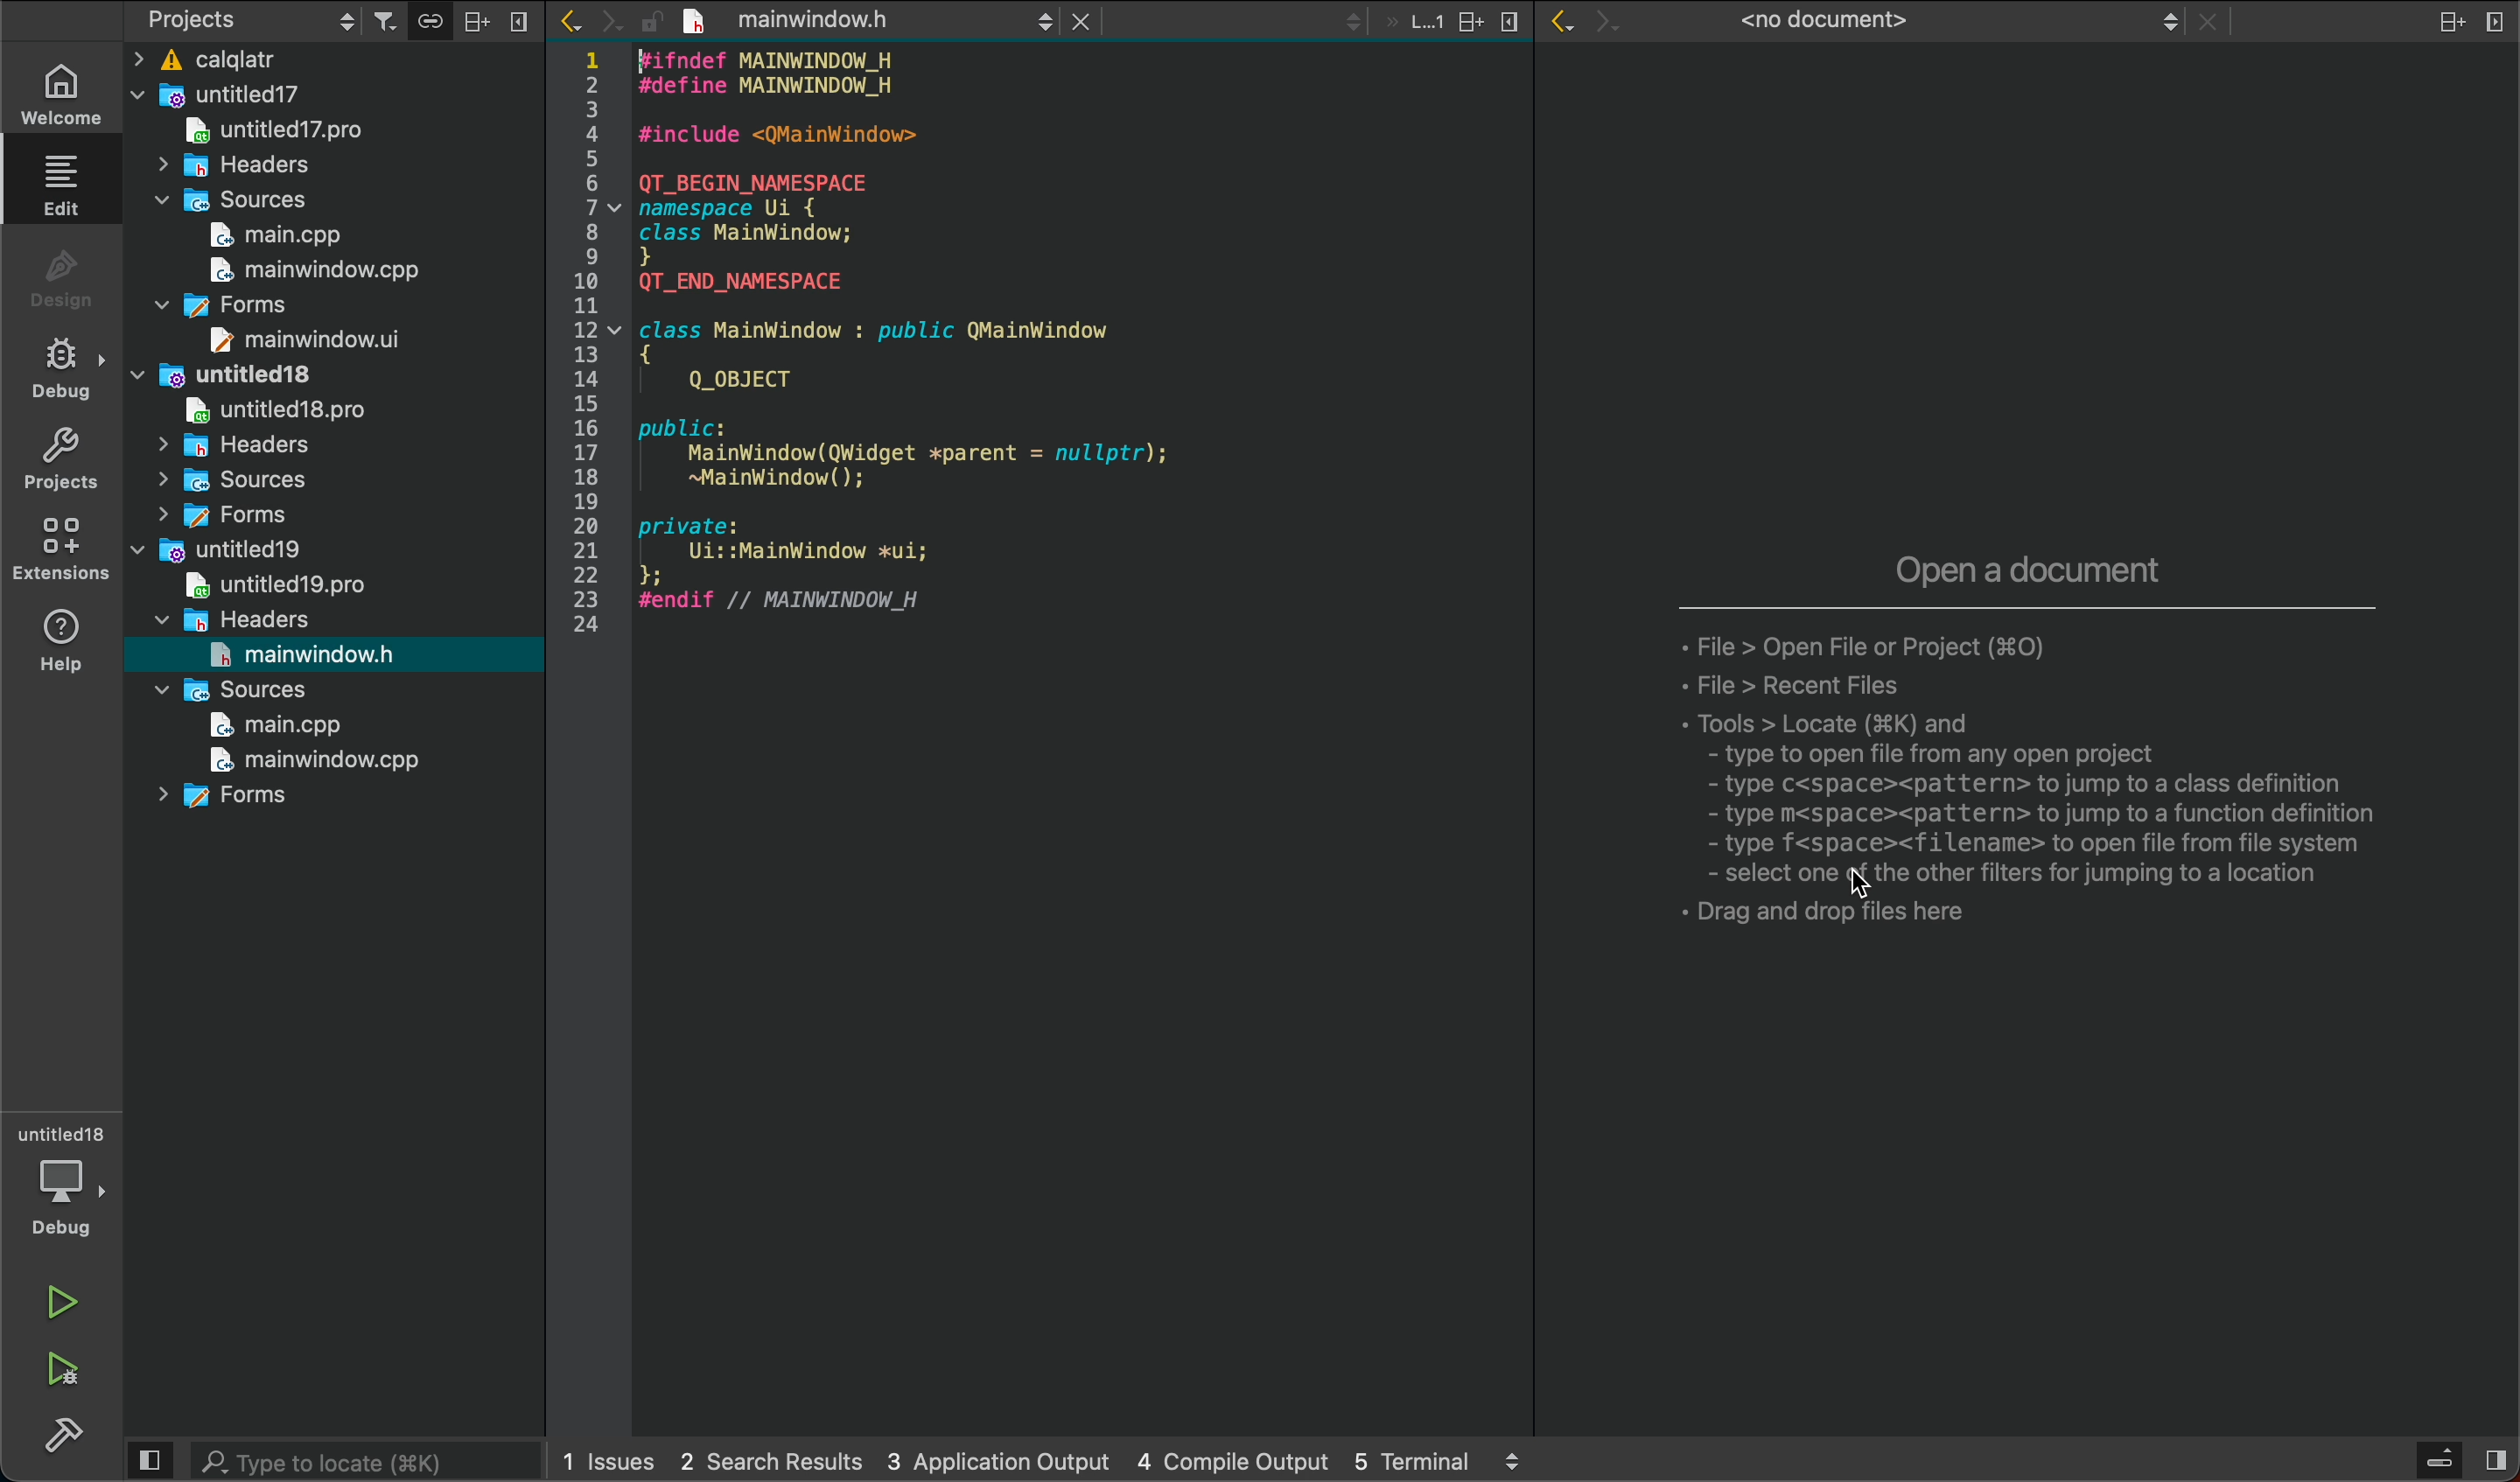  Describe the element at coordinates (609, 1461) in the screenshot. I see `1 issues` at that location.